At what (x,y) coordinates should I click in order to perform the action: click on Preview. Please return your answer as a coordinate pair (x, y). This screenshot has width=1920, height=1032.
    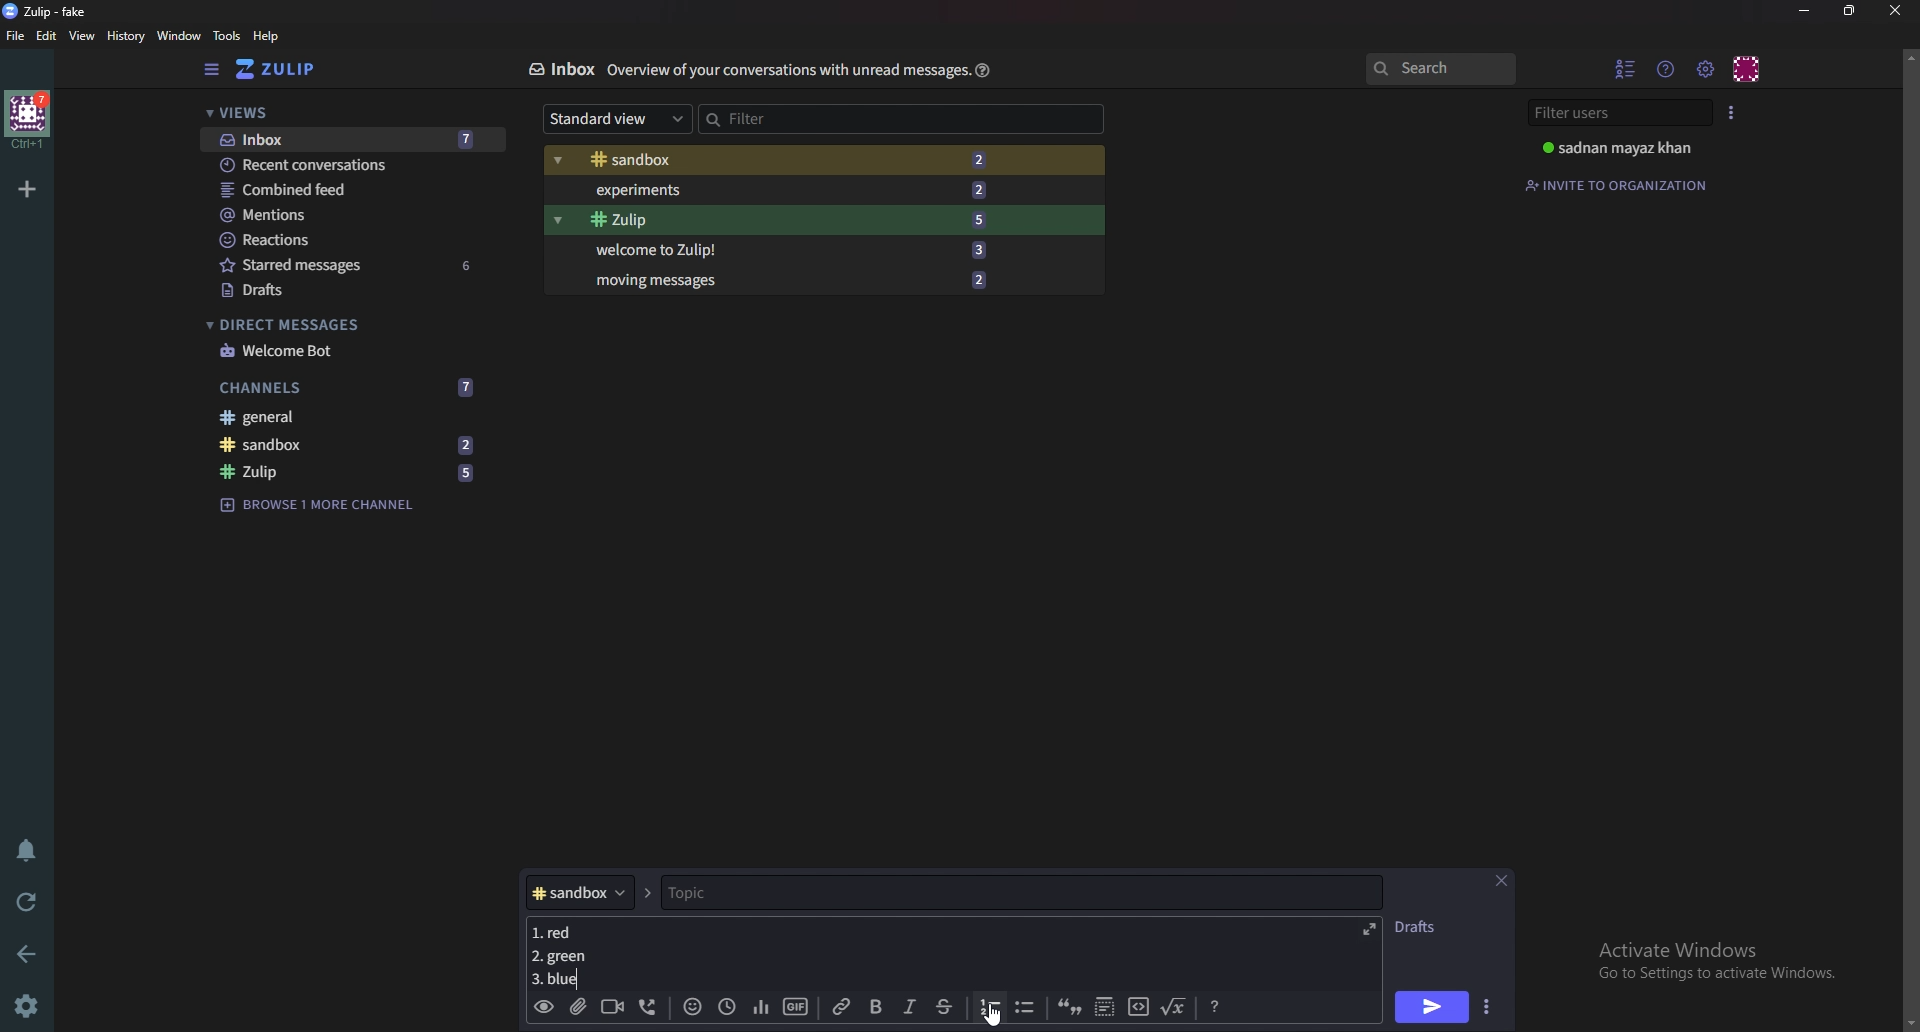
    Looking at the image, I should click on (544, 1007).